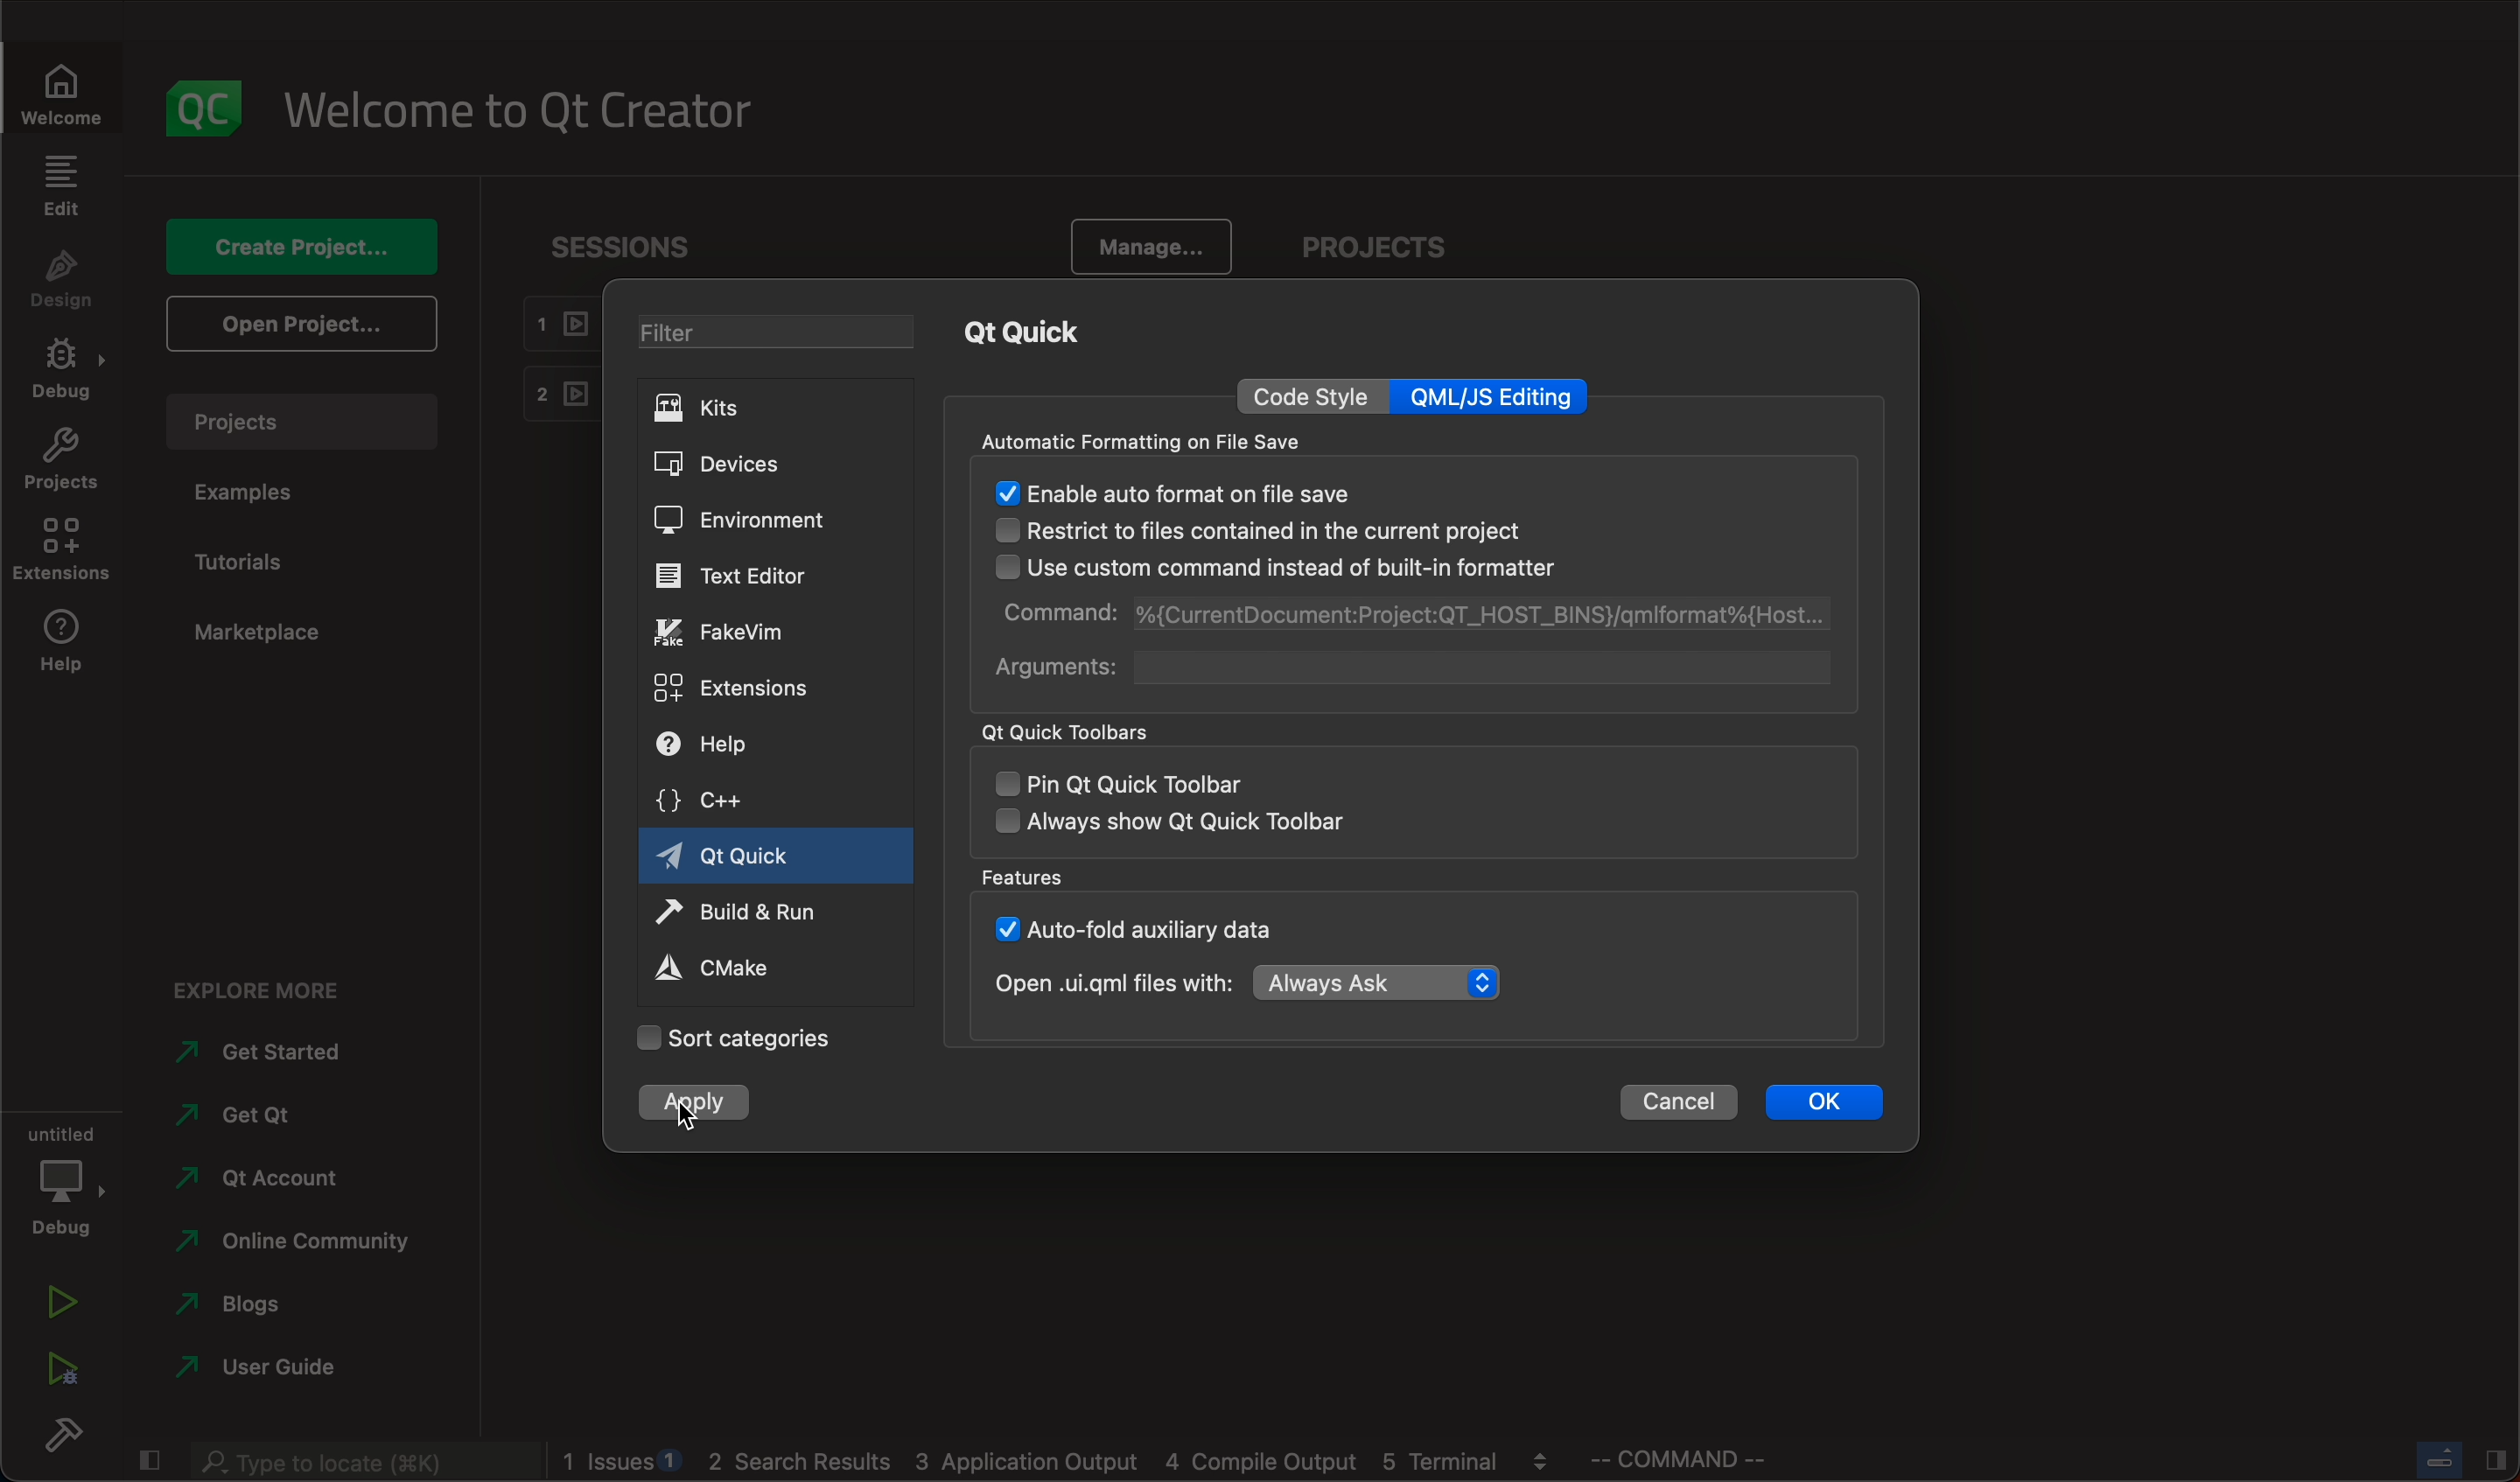 The image size is (2520, 1482). I want to click on ok, so click(1831, 1102).